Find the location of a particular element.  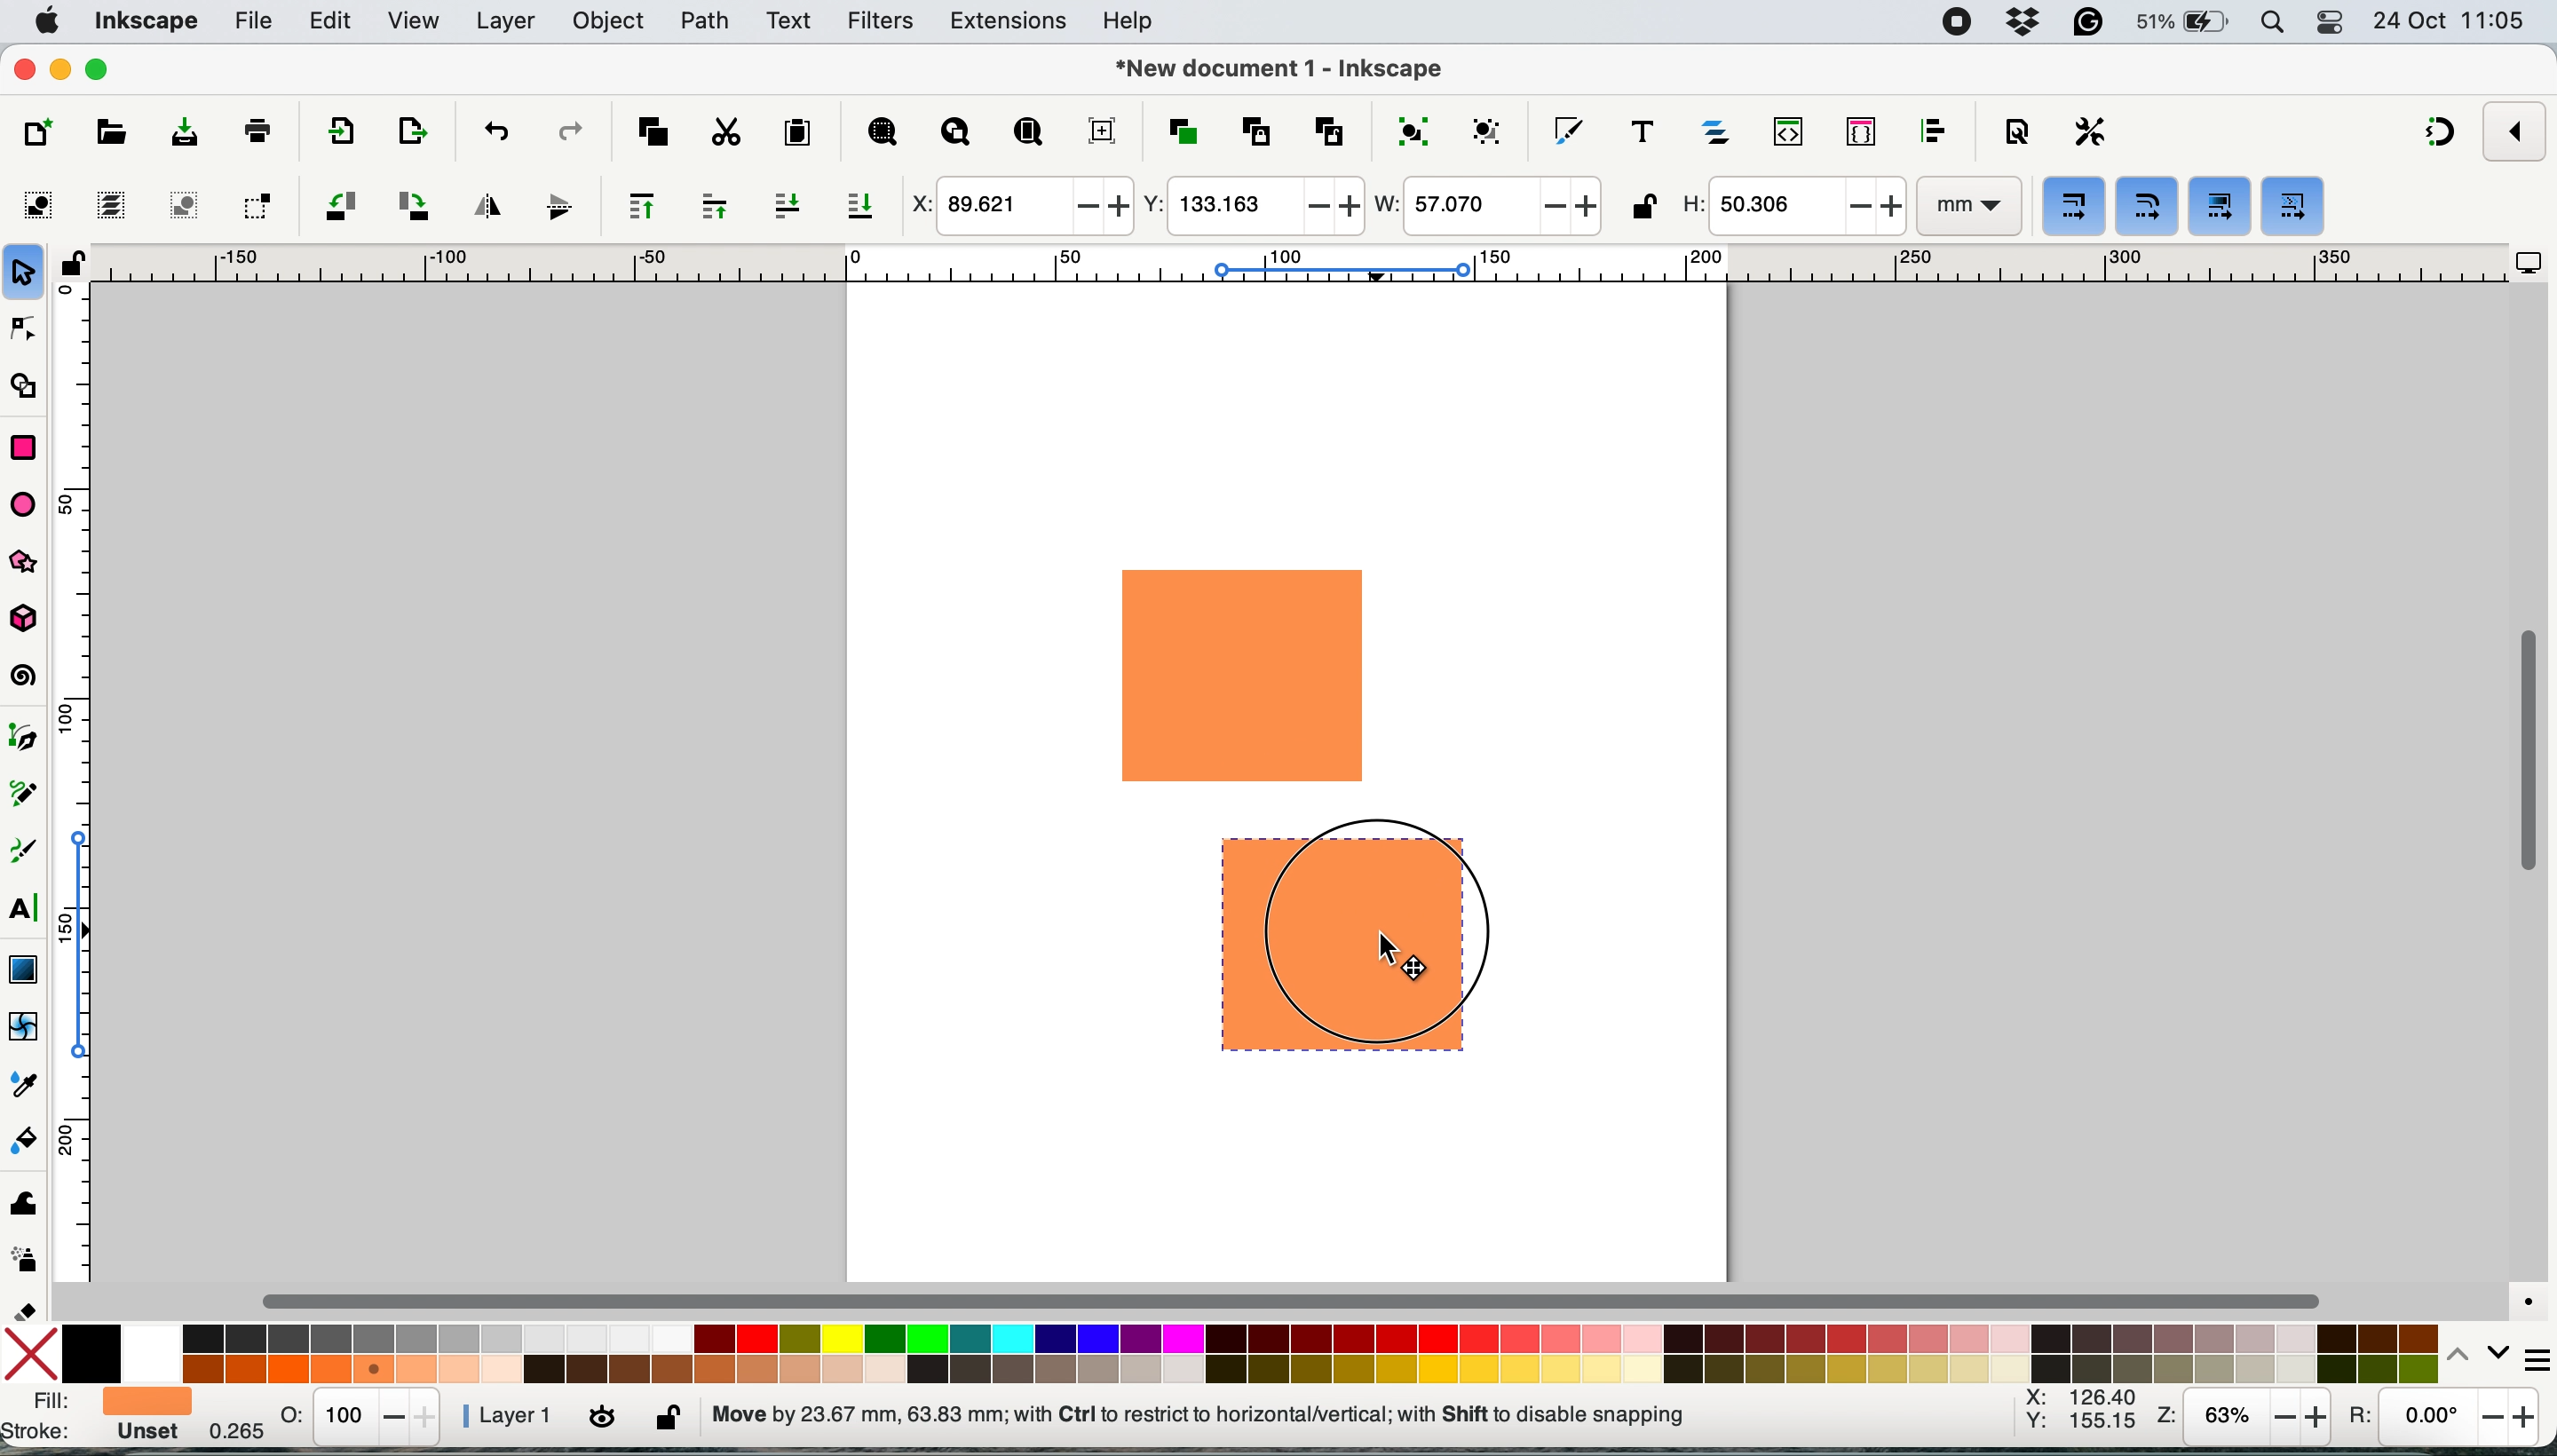

extensions is located at coordinates (1011, 22).